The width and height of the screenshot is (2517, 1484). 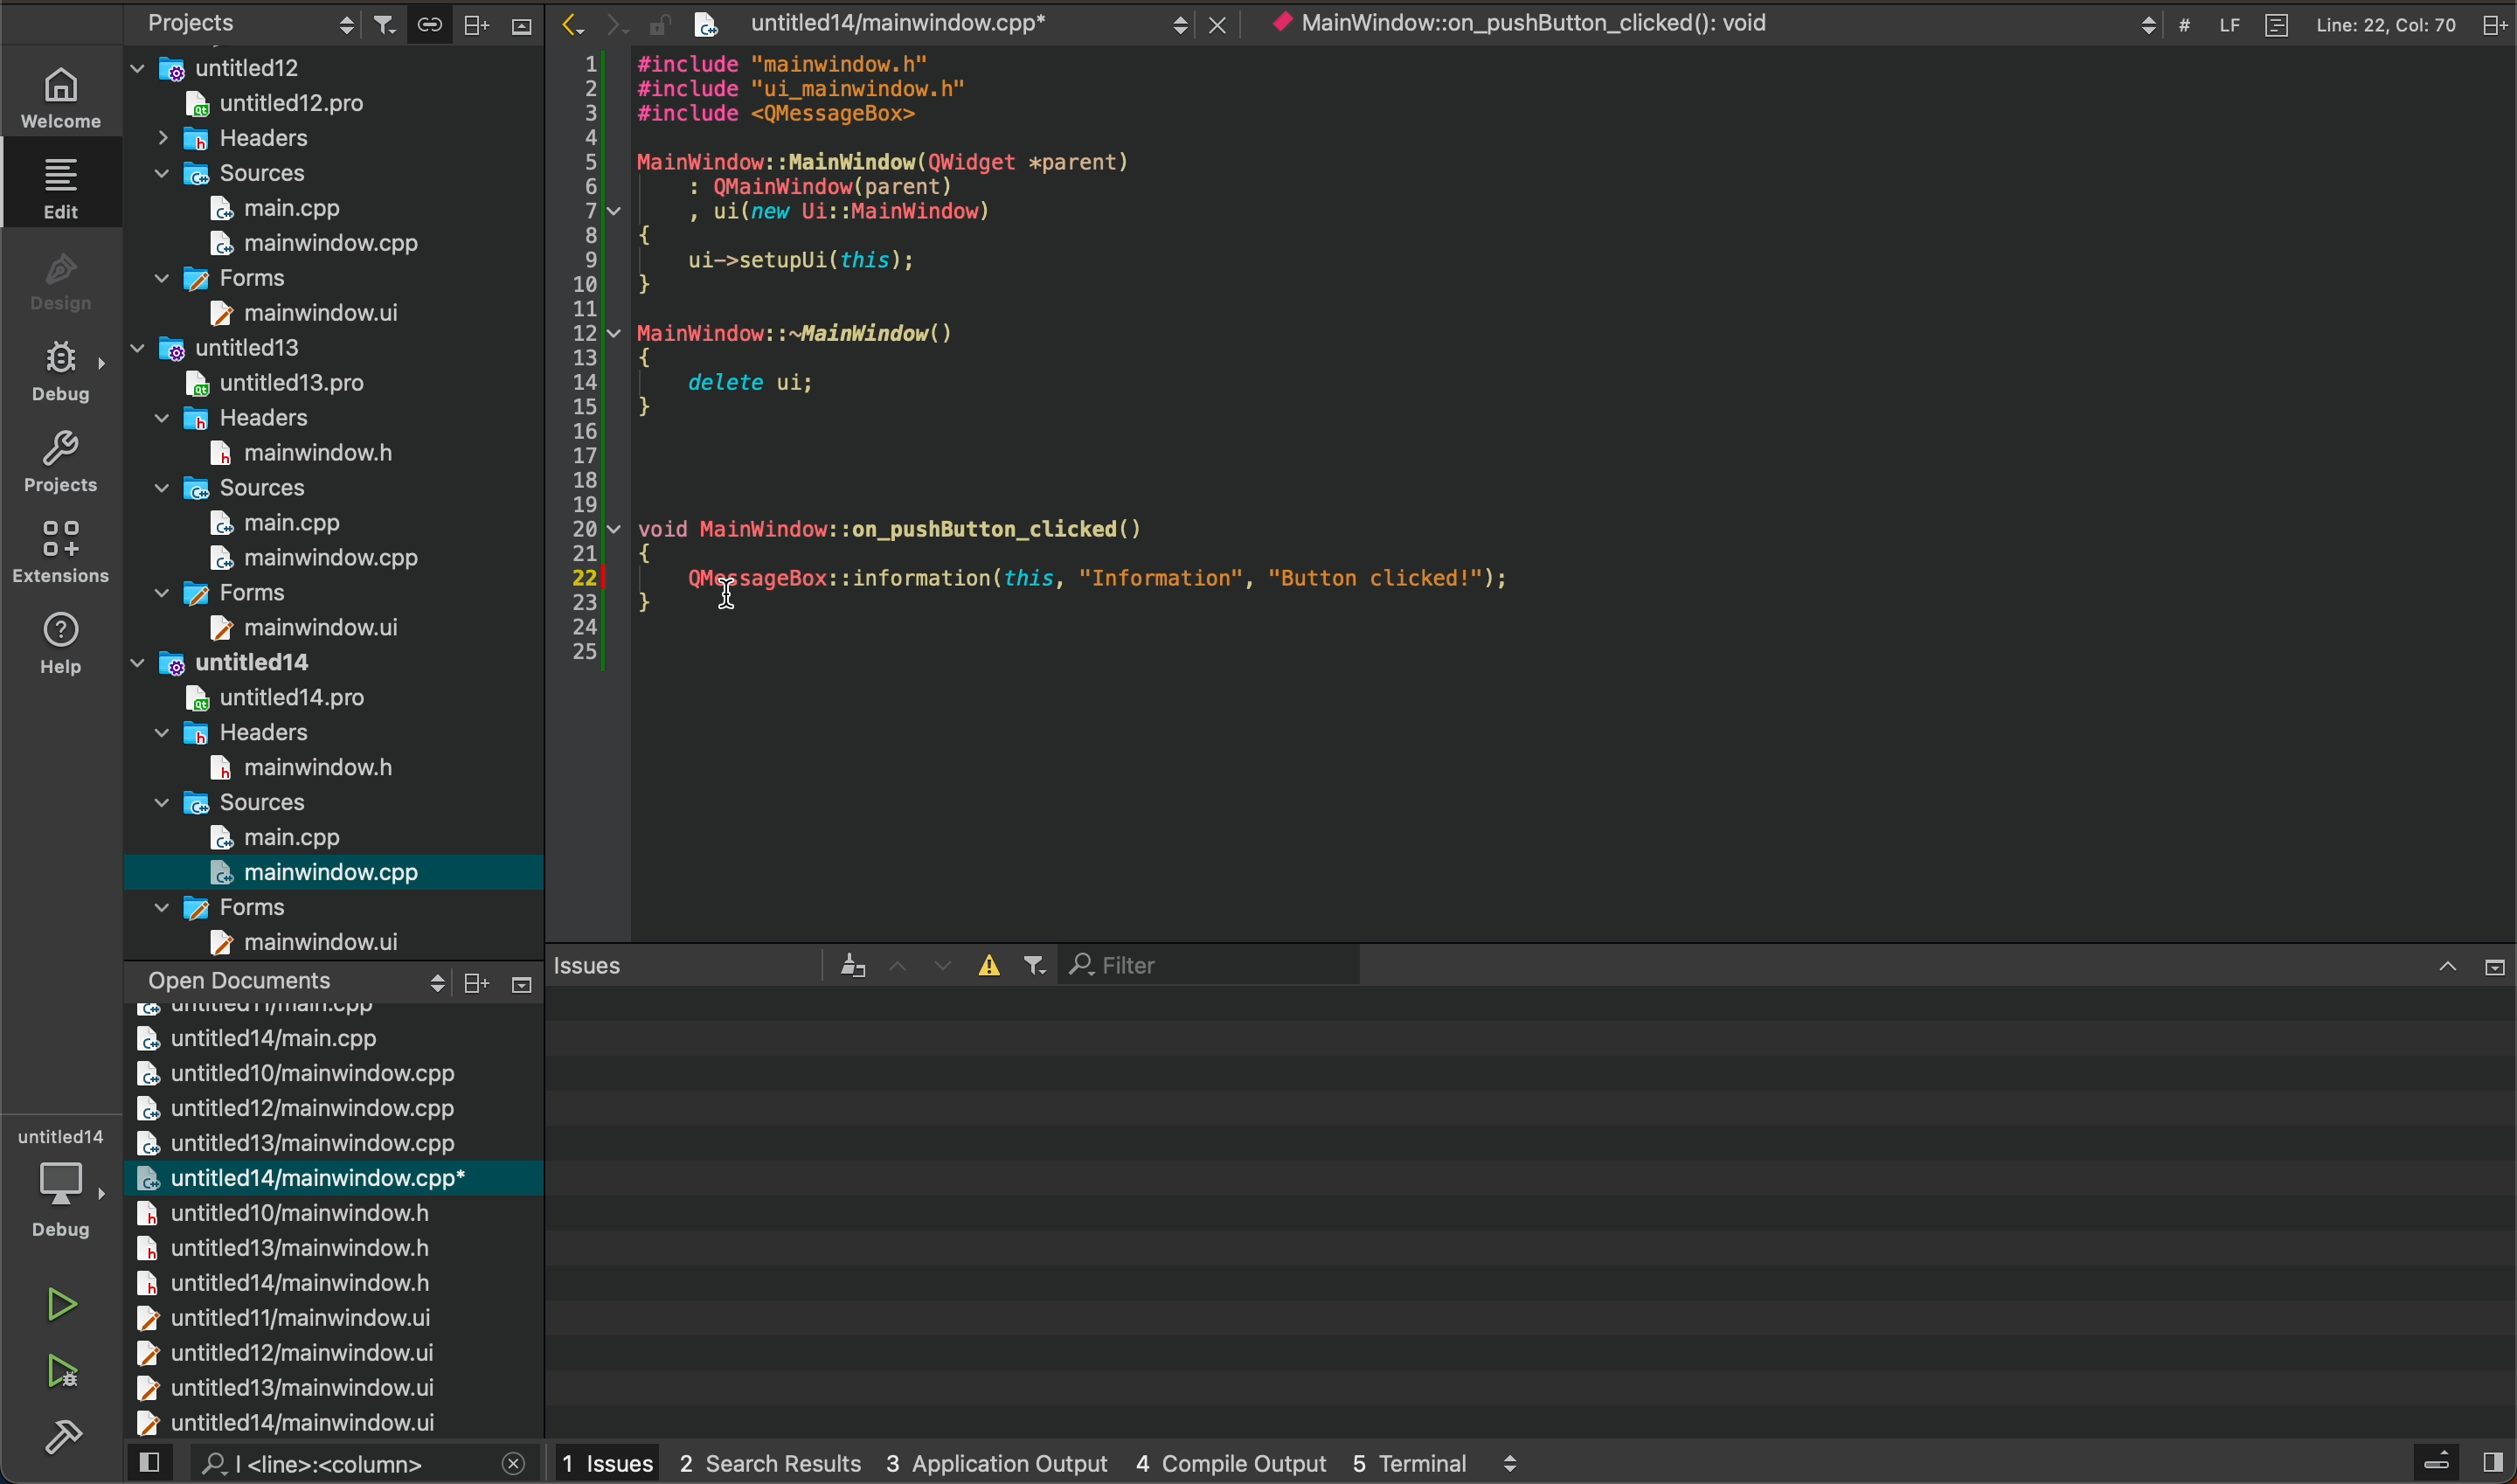 What do you see at coordinates (233, 731) in the screenshot?
I see `headers` at bounding box center [233, 731].